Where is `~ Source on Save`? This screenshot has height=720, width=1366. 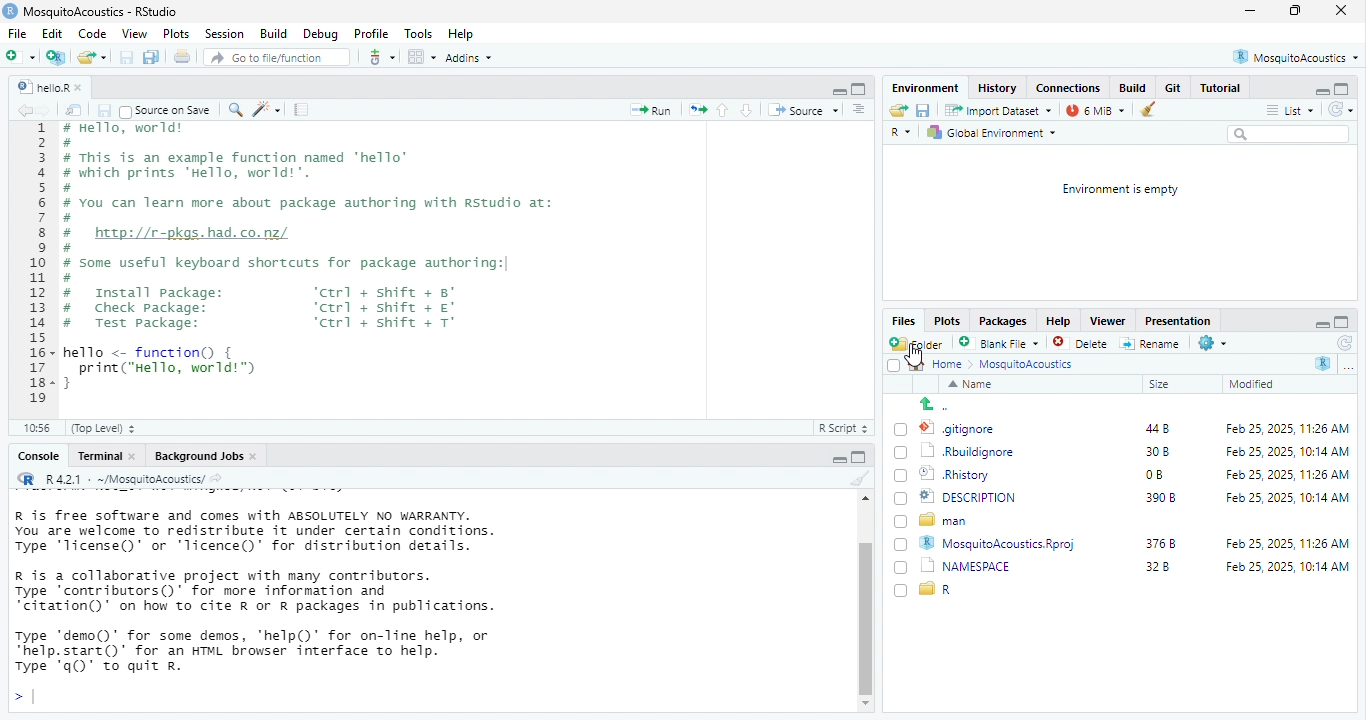 ~ Source on Save is located at coordinates (169, 110).